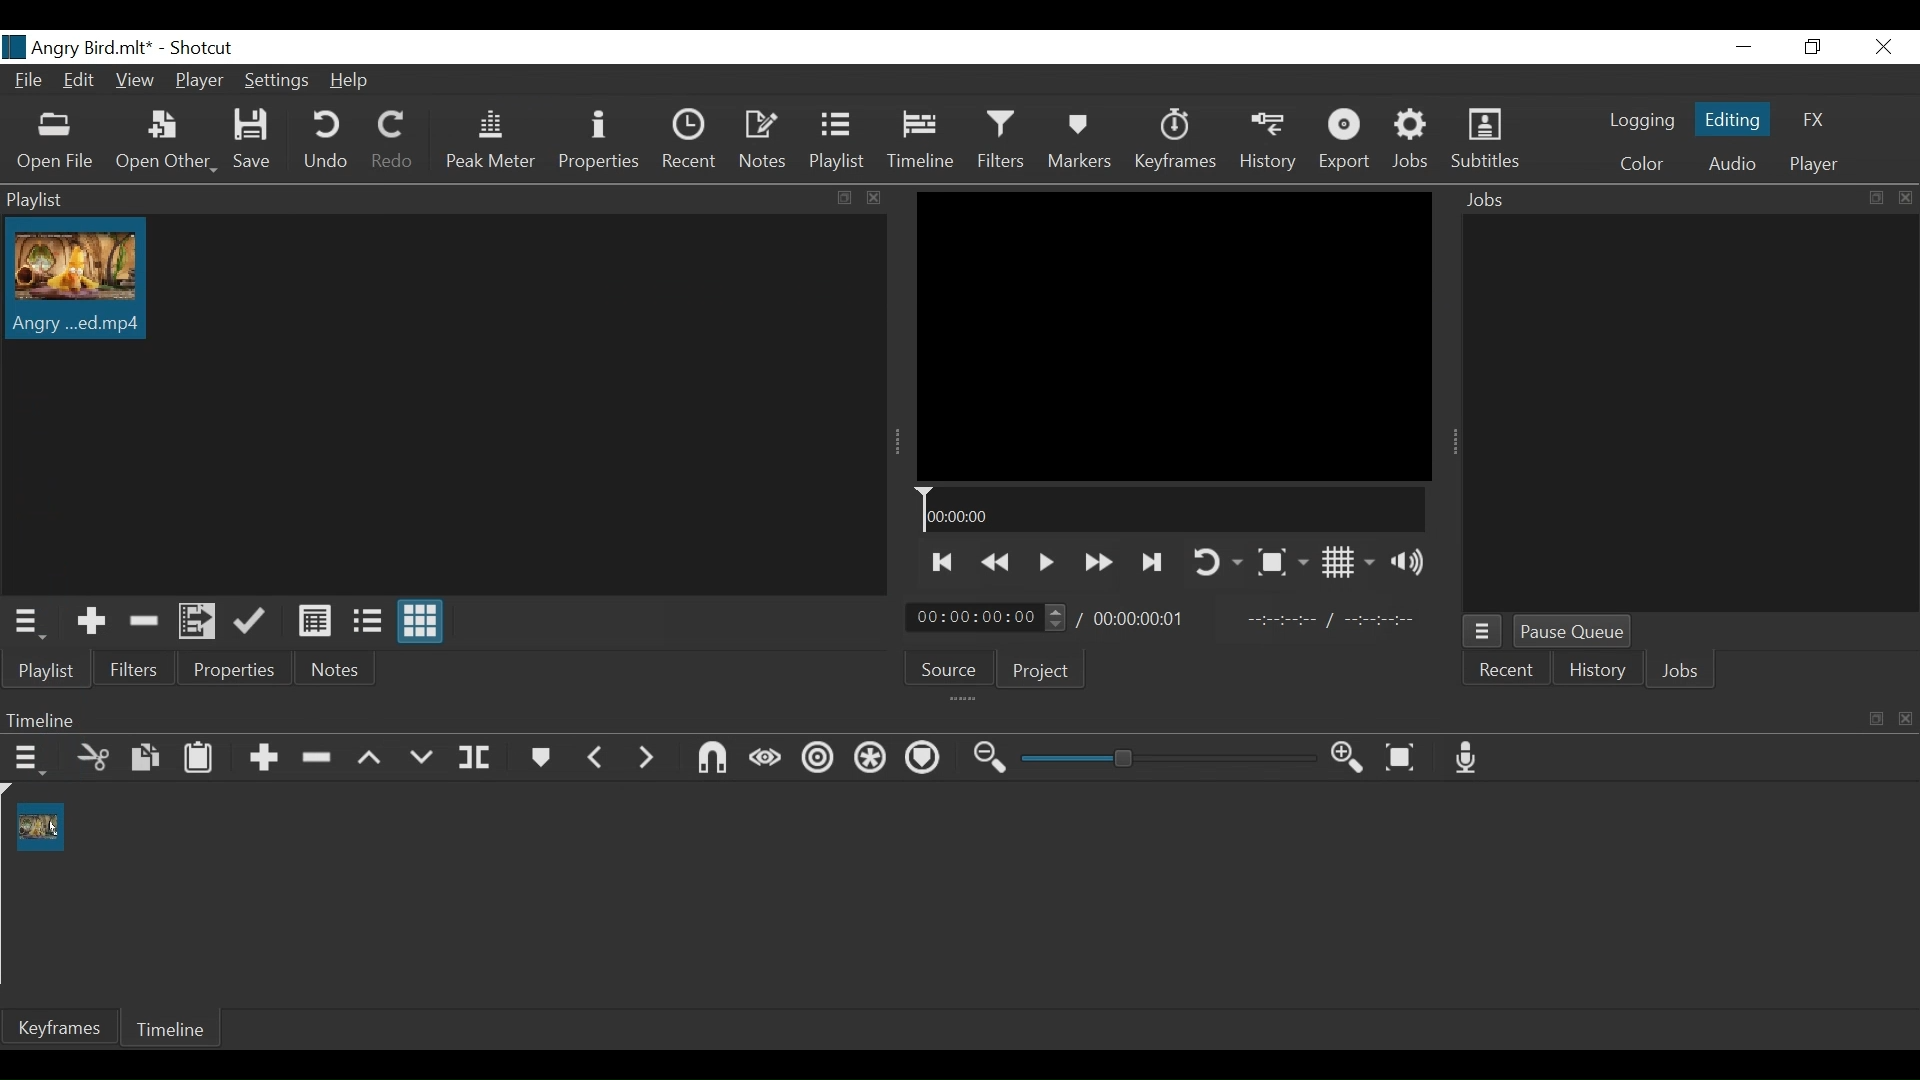 The width and height of the screenshot is (1920, 1080). I want to click on Copy, so click(145, 758).